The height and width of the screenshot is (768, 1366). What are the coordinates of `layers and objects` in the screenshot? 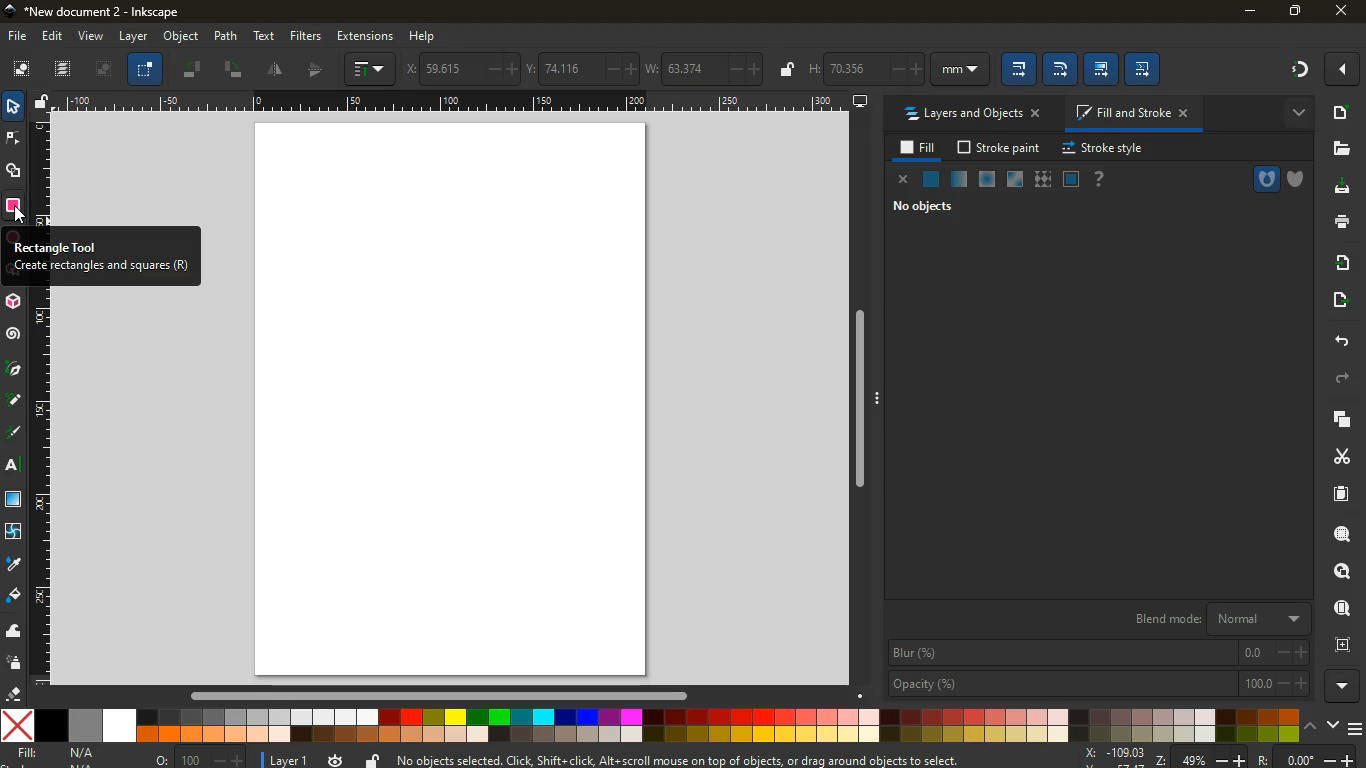 It's located at (972, 115).